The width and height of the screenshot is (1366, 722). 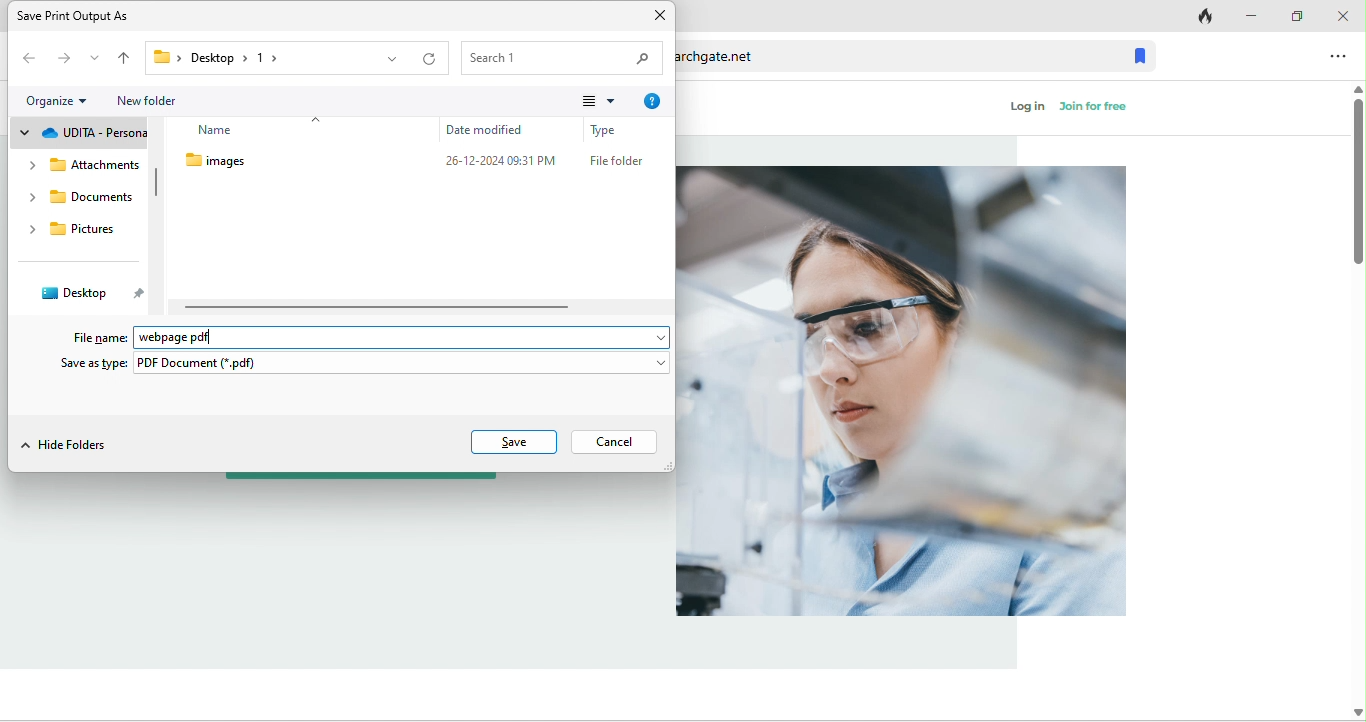 What do you see at coordinates (1249, 14) in the screenshot?
I see `minimize` at bounding box center [1249, 14].